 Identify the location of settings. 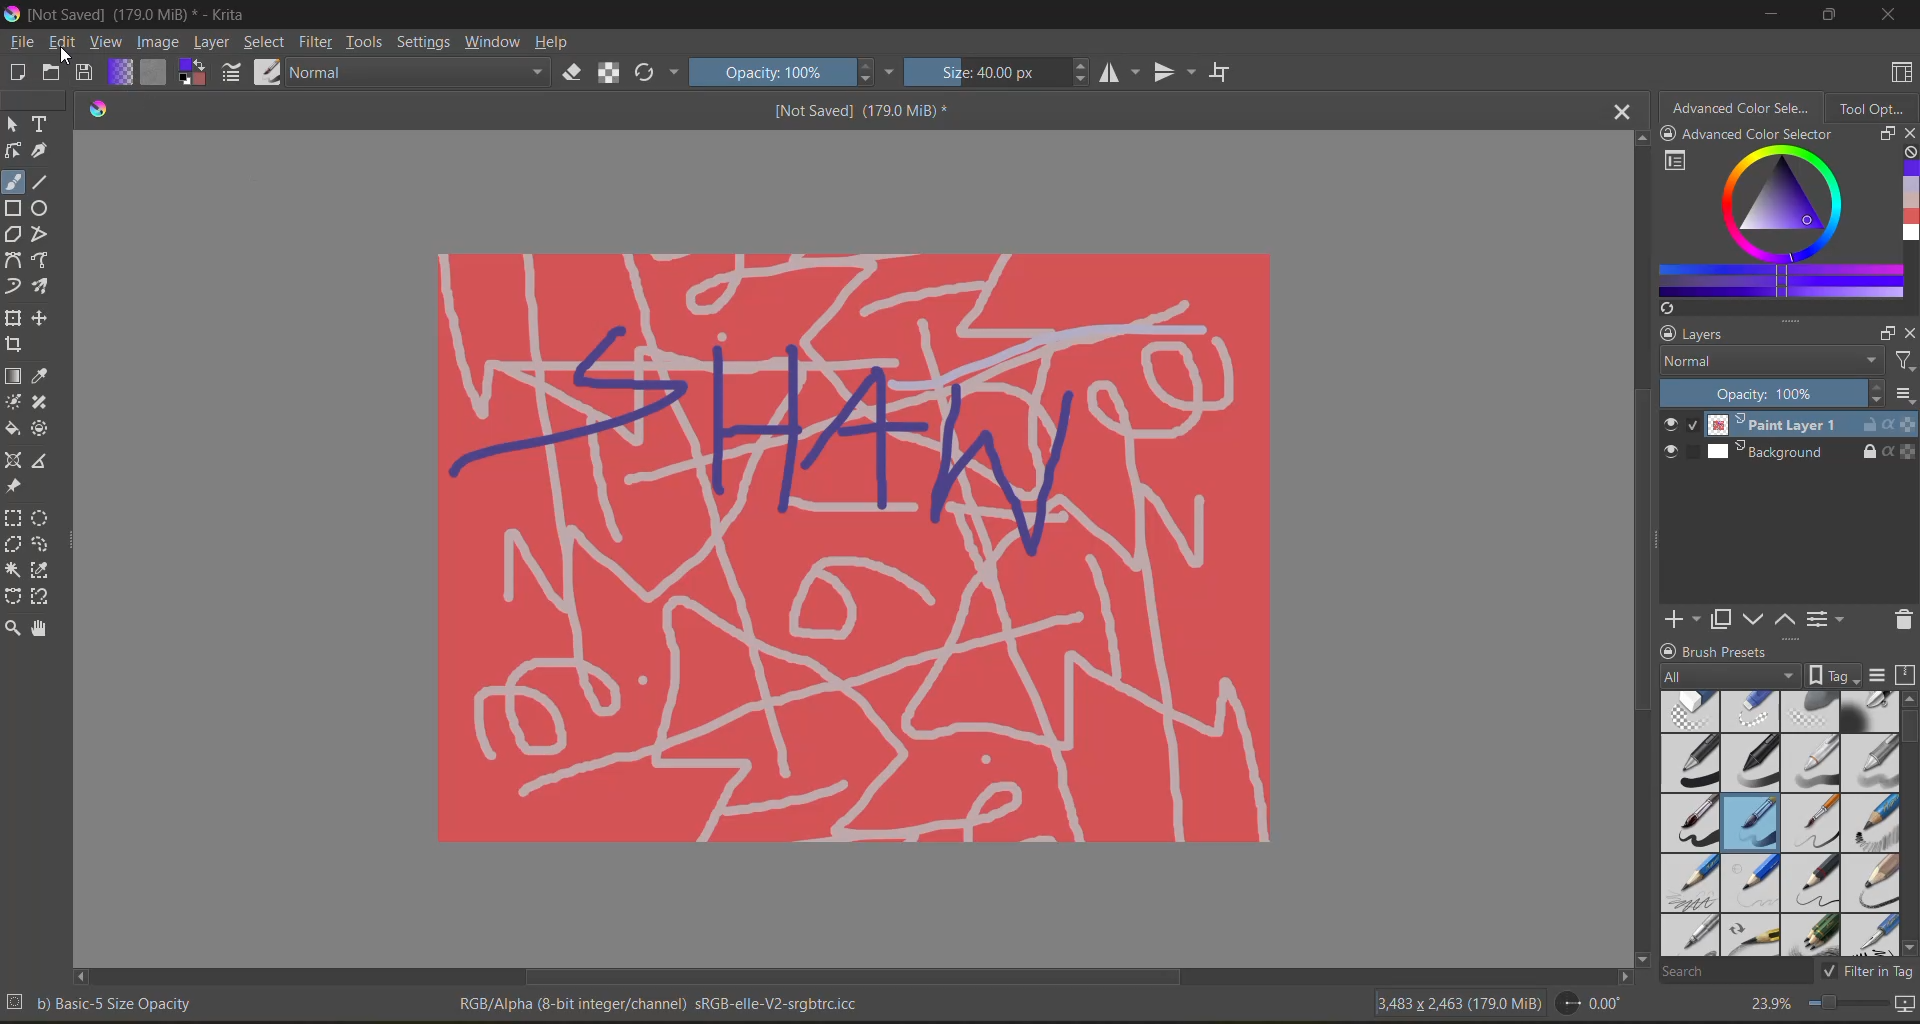
(424, 42).